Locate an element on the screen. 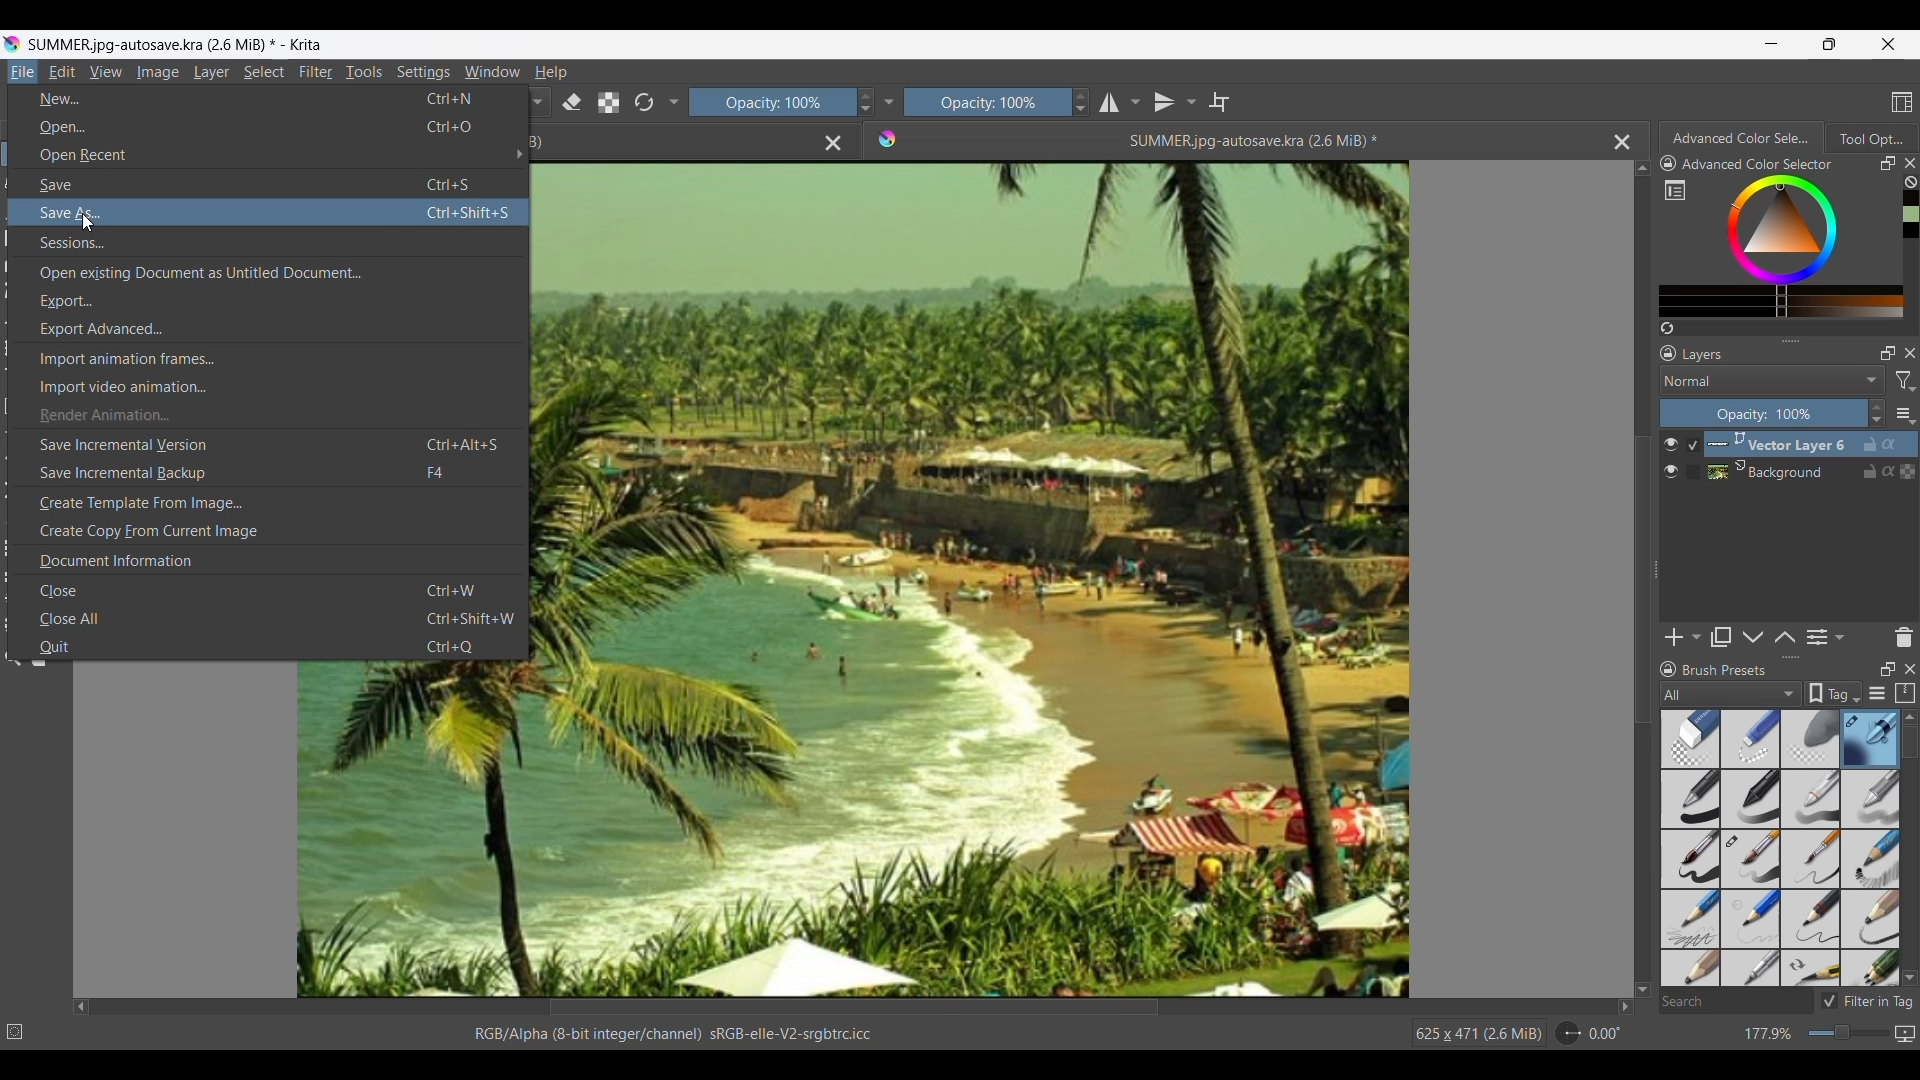  Current tab is located at coordinates (1737, 137).